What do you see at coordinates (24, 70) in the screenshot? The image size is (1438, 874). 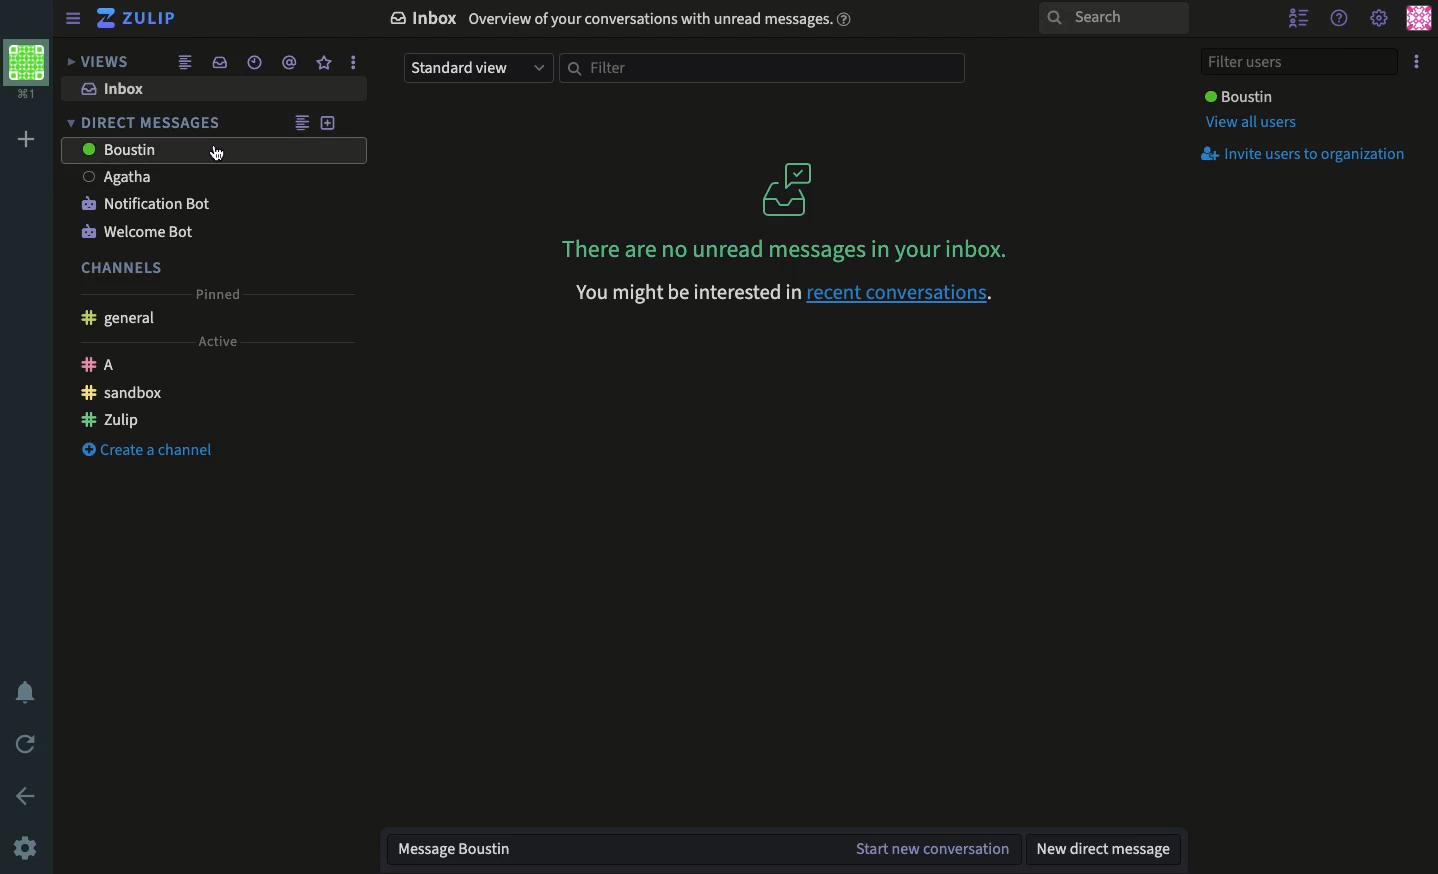 I see `Workspace profile` at bounding box center [24, 70].